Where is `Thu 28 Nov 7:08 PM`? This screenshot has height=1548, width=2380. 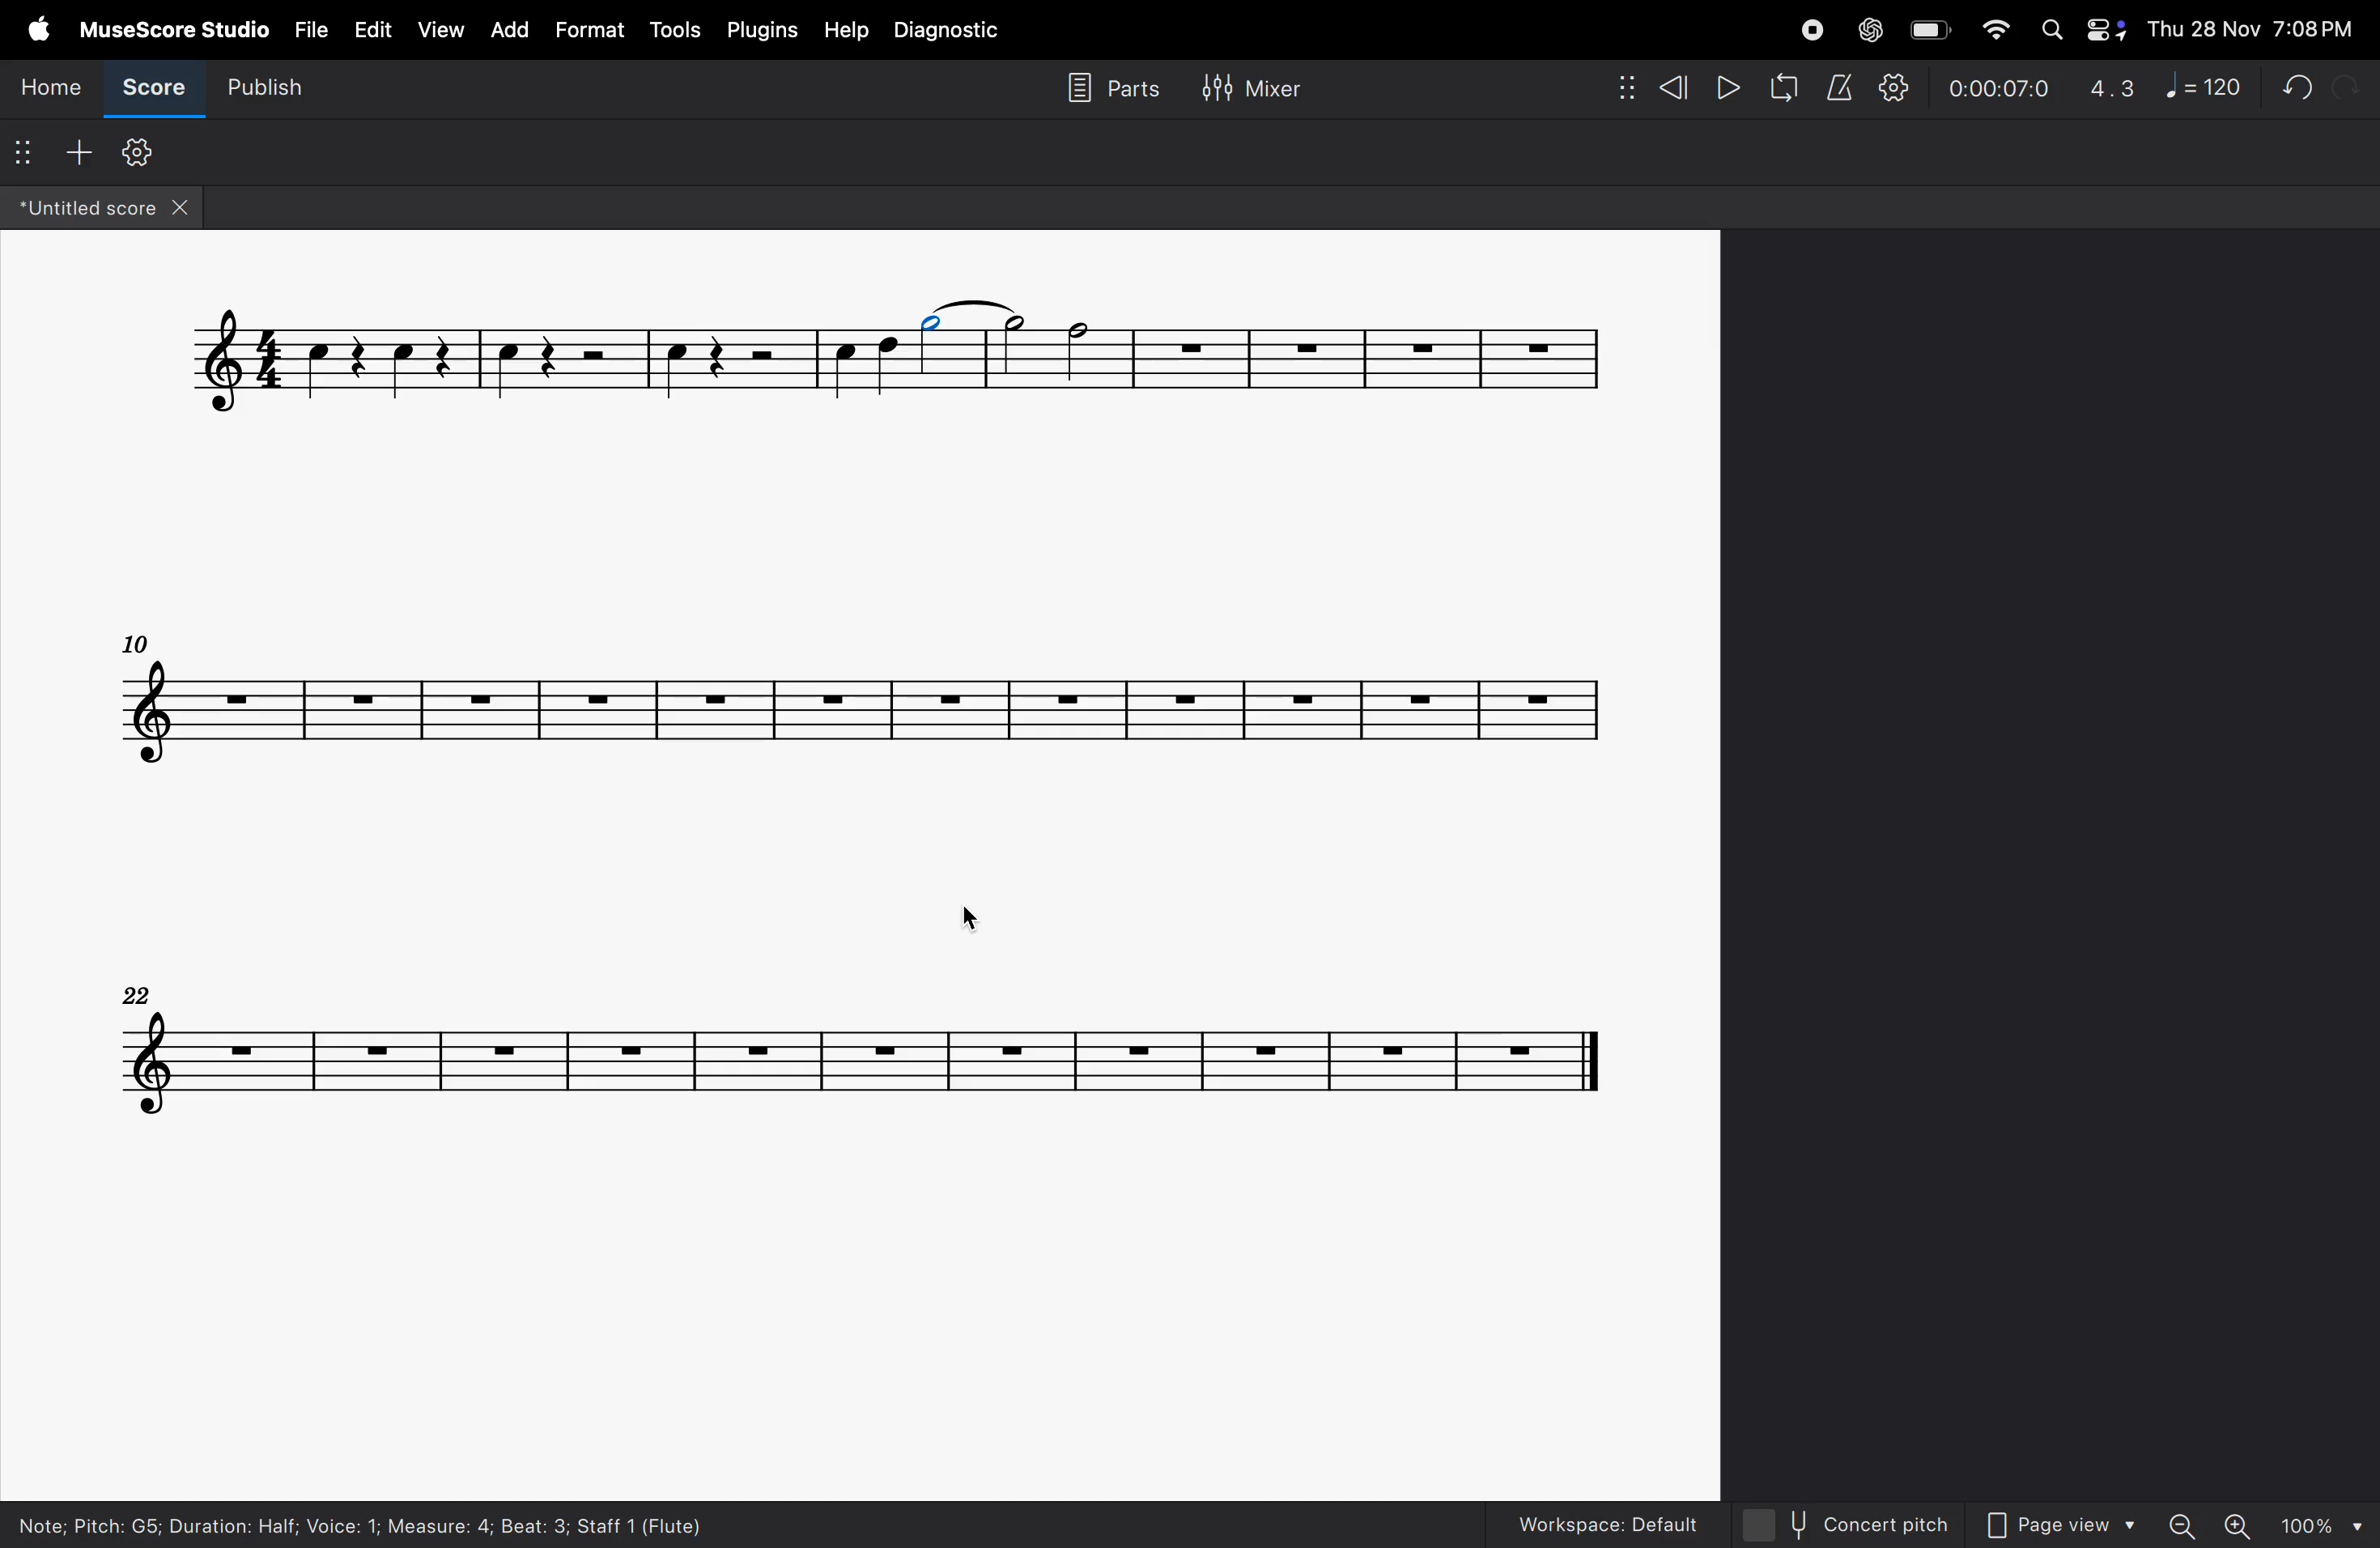
Thu 28 Nov 7:08 PM is located at coordinates (2253, 29).